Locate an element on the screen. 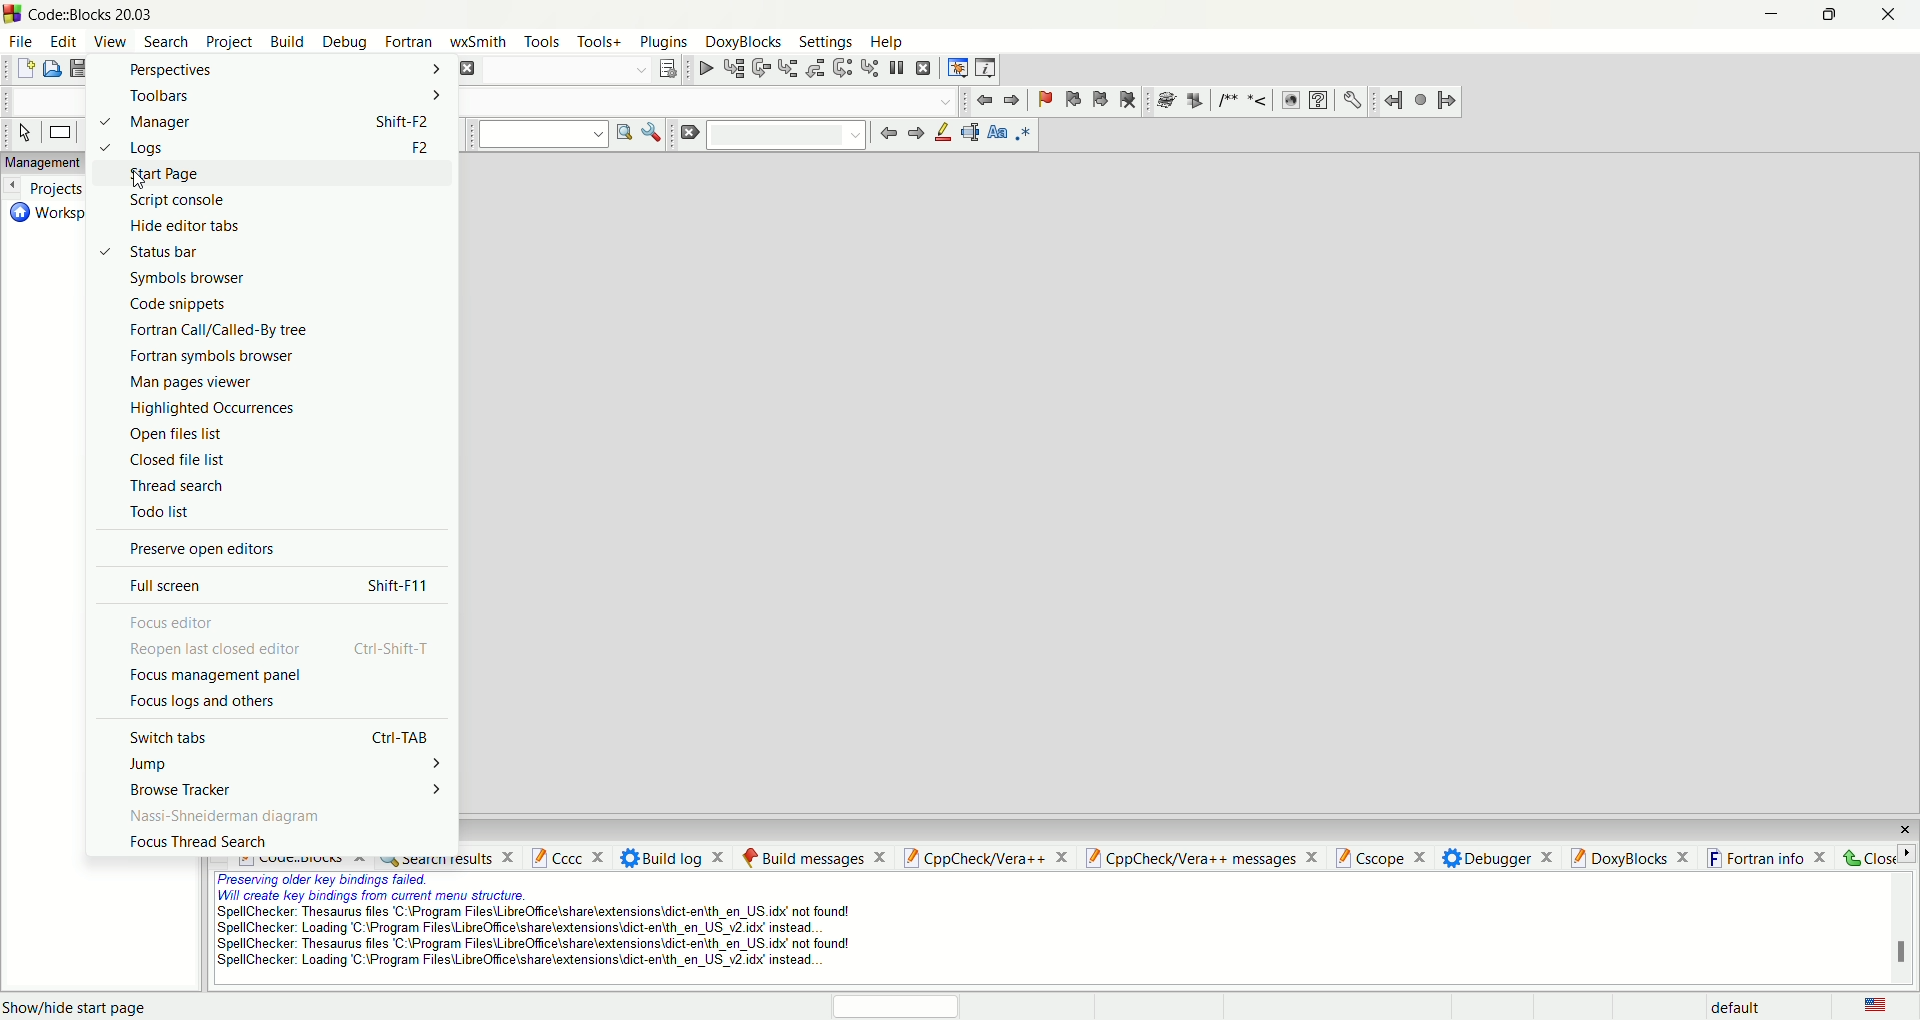  Search is located at coordinates (787, 135).